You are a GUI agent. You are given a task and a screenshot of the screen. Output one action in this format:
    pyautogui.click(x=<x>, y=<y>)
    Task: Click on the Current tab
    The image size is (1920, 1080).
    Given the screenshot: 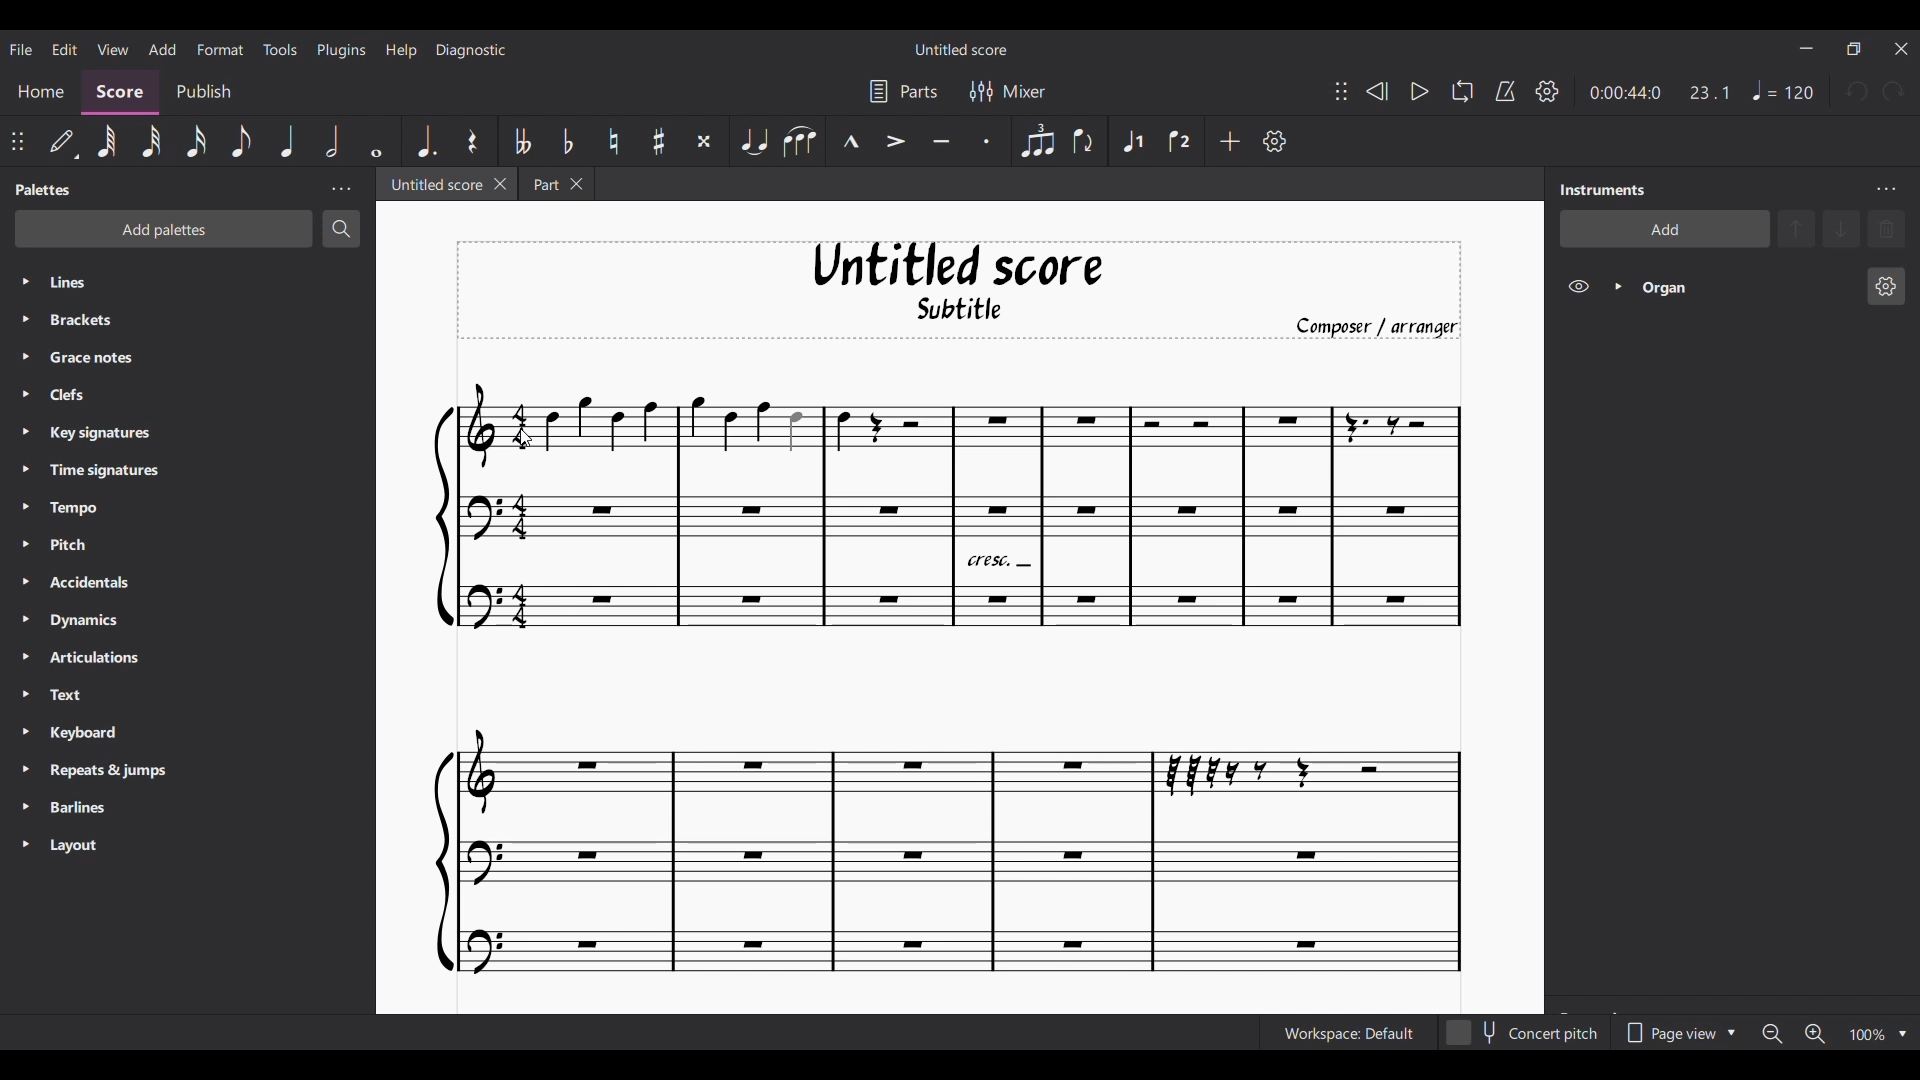 What is the action you would take?
    pyautogui.click(x=434, y=183)
    